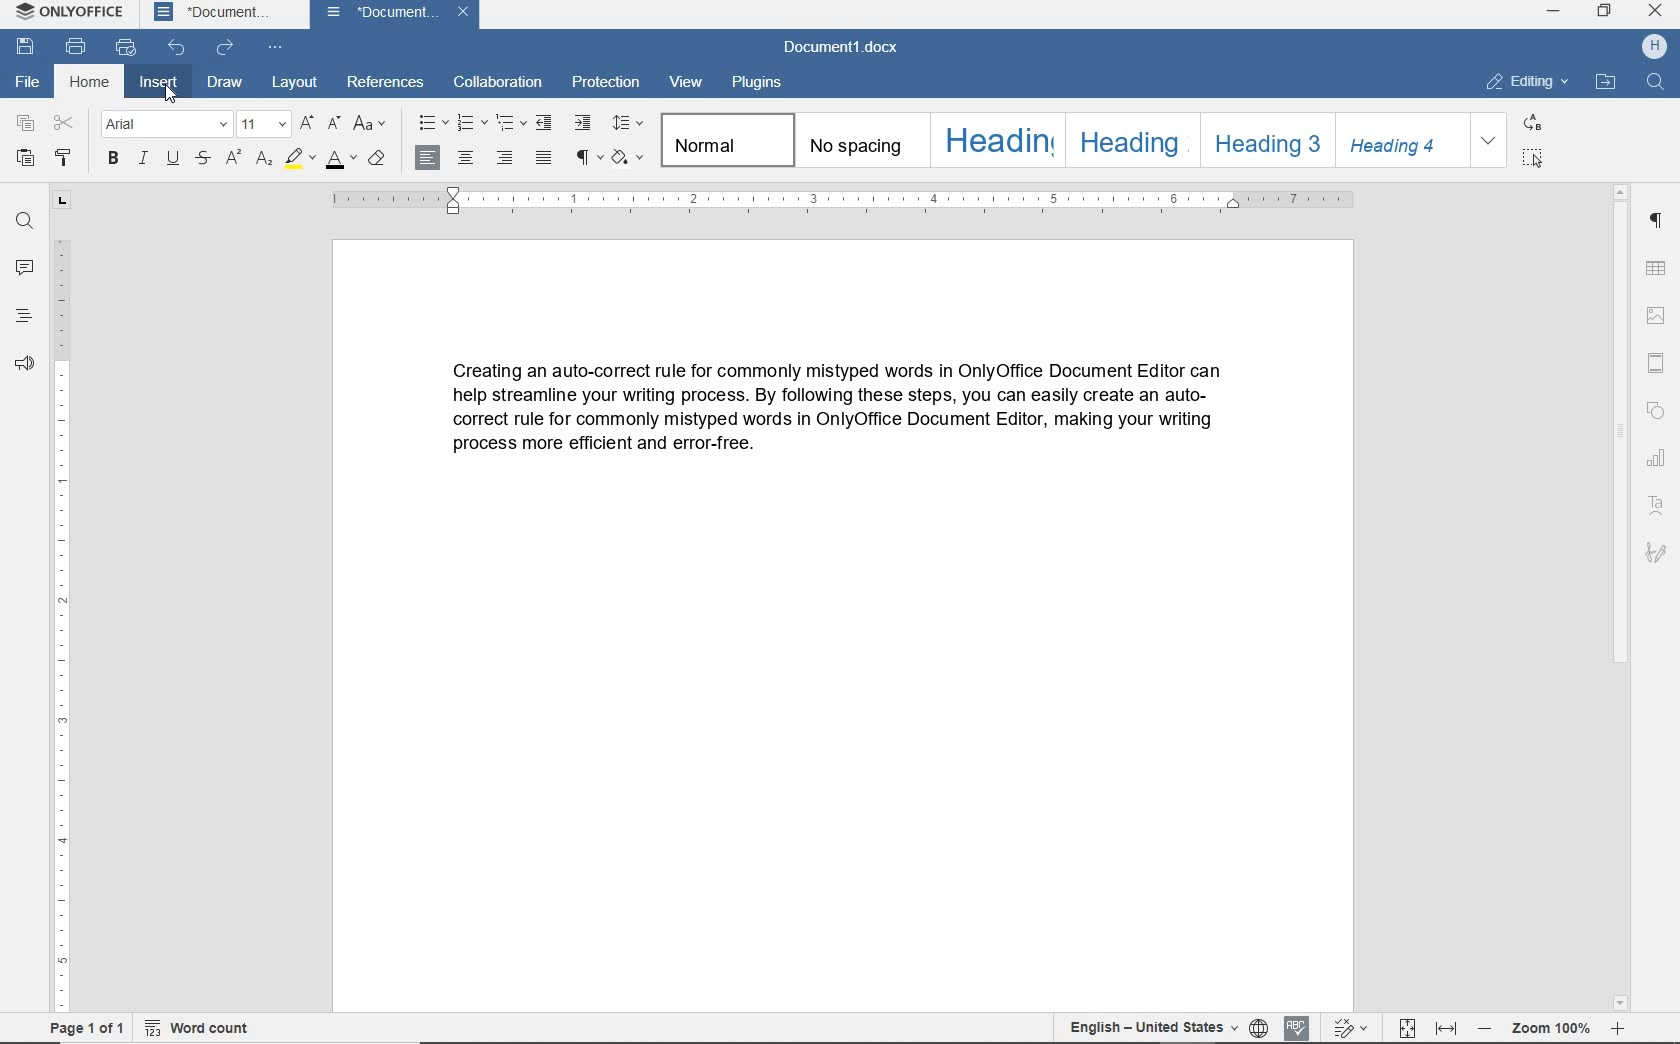 This screenshot has width=1680, height=1044. What do you see at coordinates (264, 157) in the screenshot?
I see `subscript` at bounding box center [264, 157].